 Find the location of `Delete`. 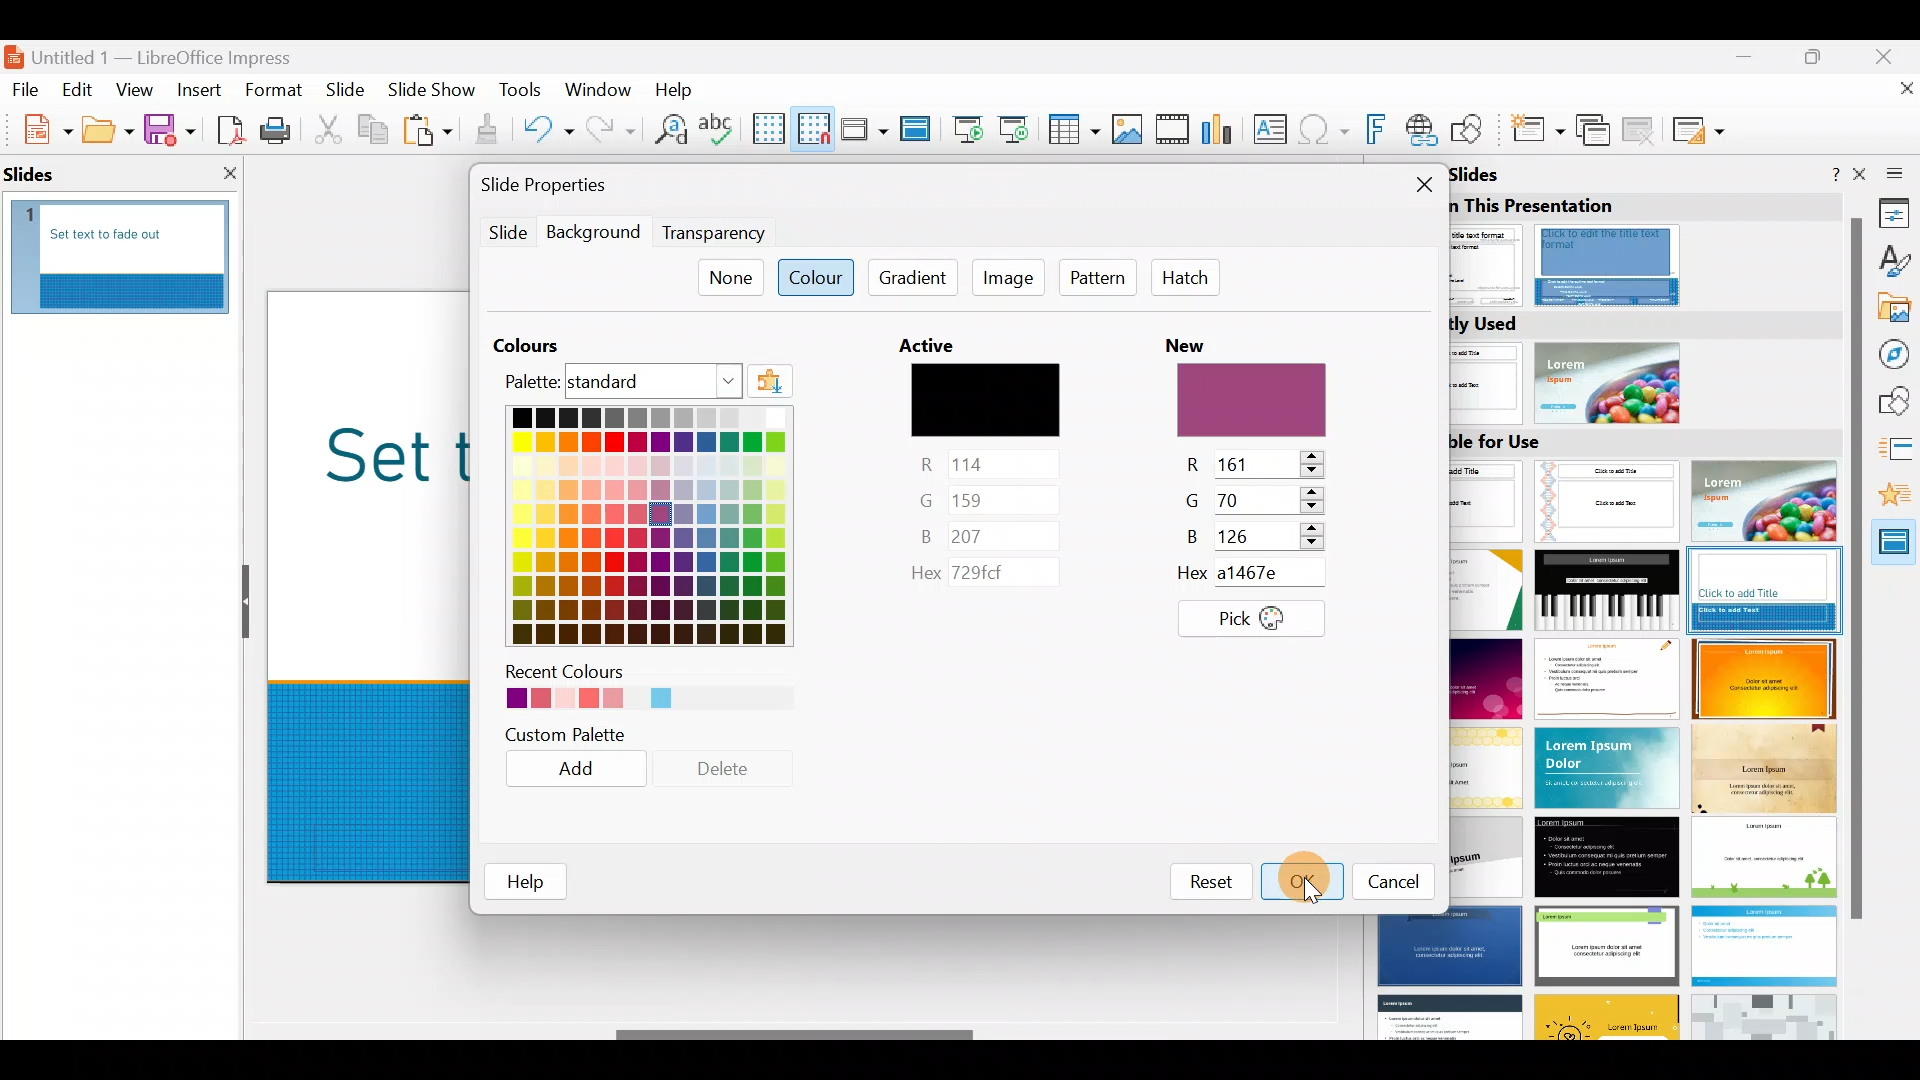

Delete is located at coordinates (730, 775).